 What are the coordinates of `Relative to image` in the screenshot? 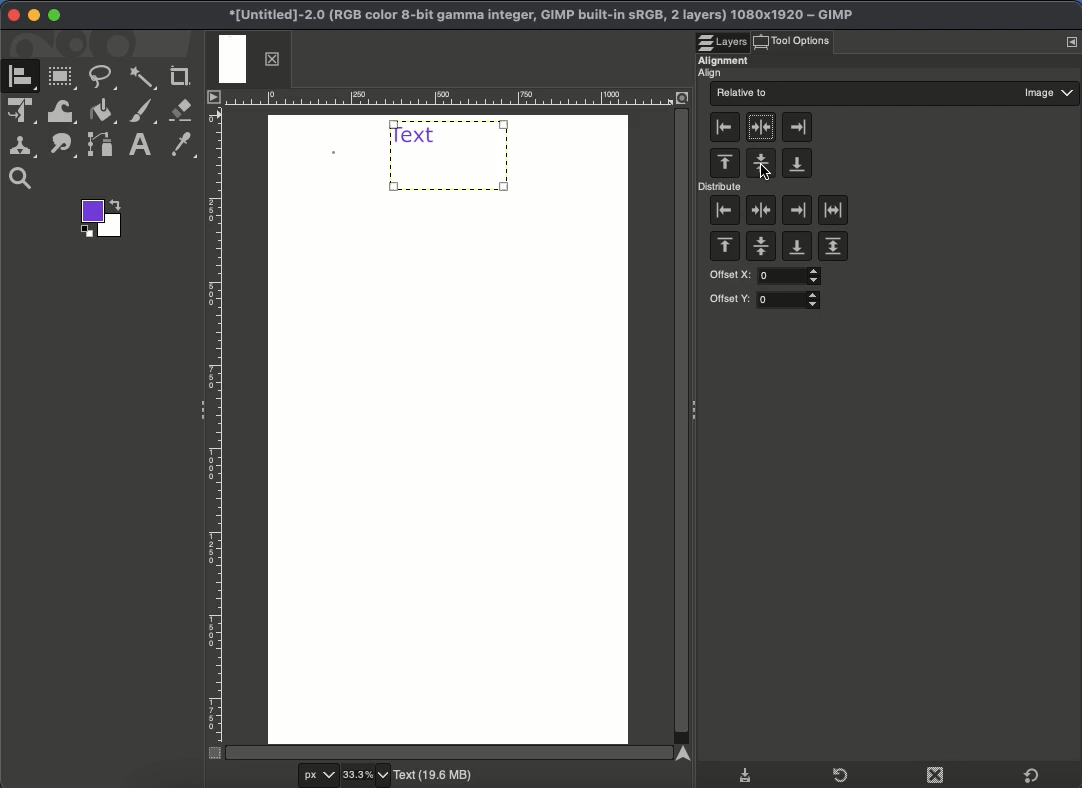 It's located at (895, 94).